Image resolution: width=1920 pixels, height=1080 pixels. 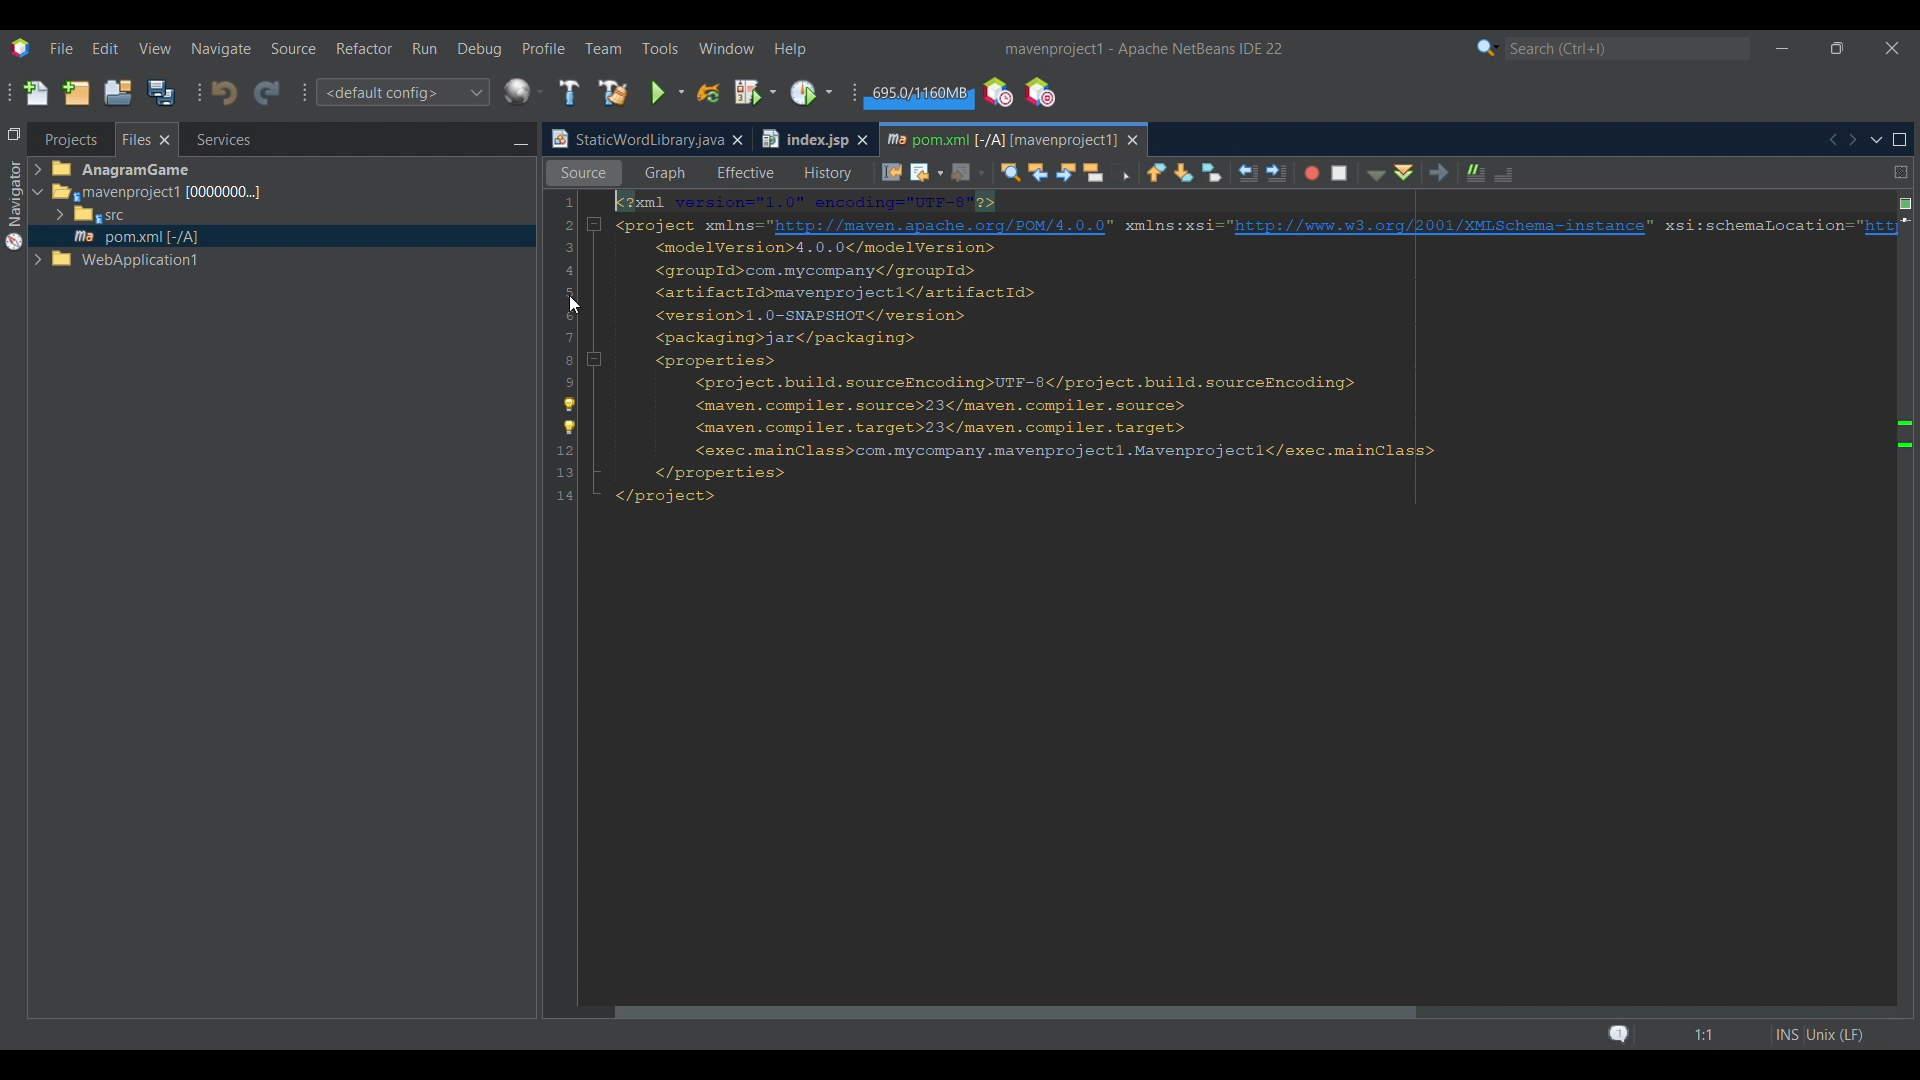 I want to click on Search category selection, so click(x=1488, y=48).